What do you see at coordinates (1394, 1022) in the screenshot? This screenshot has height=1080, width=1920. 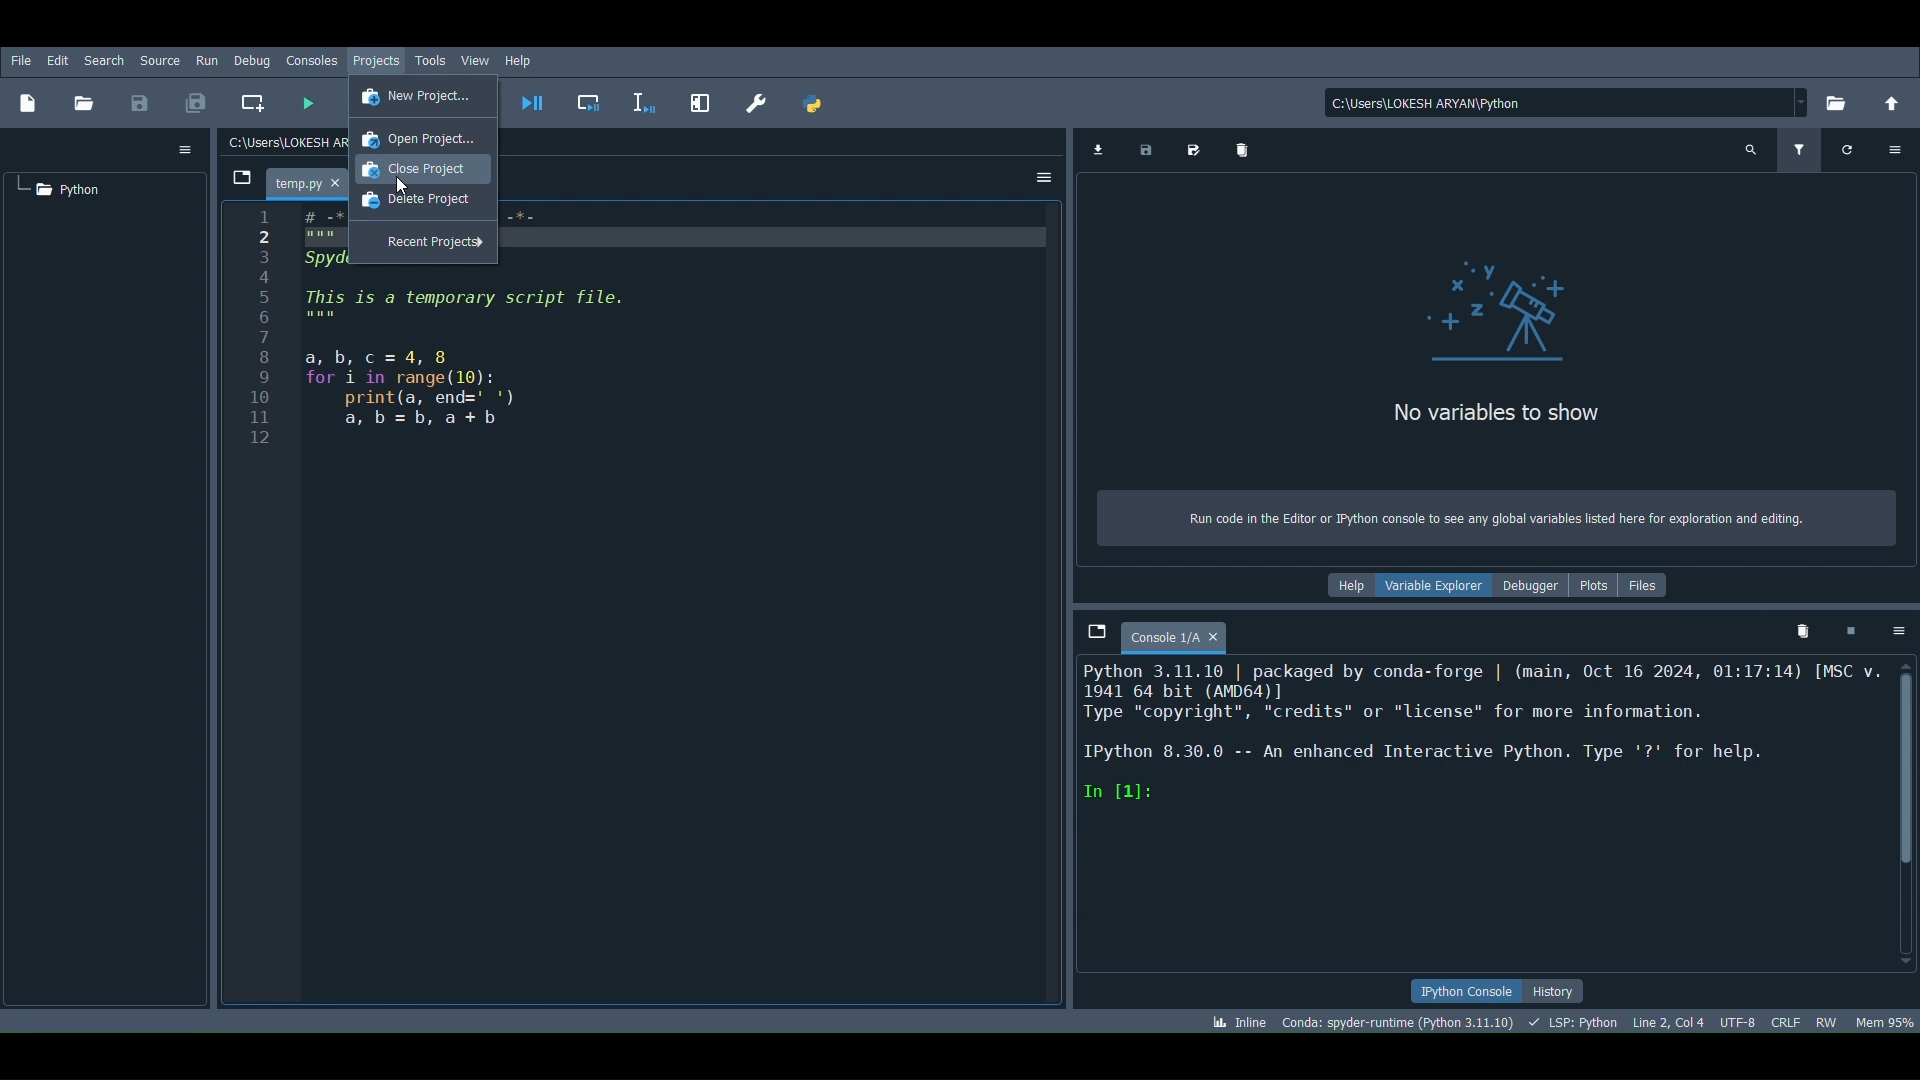 I see `Version` at bounding box center [1394, 1022].